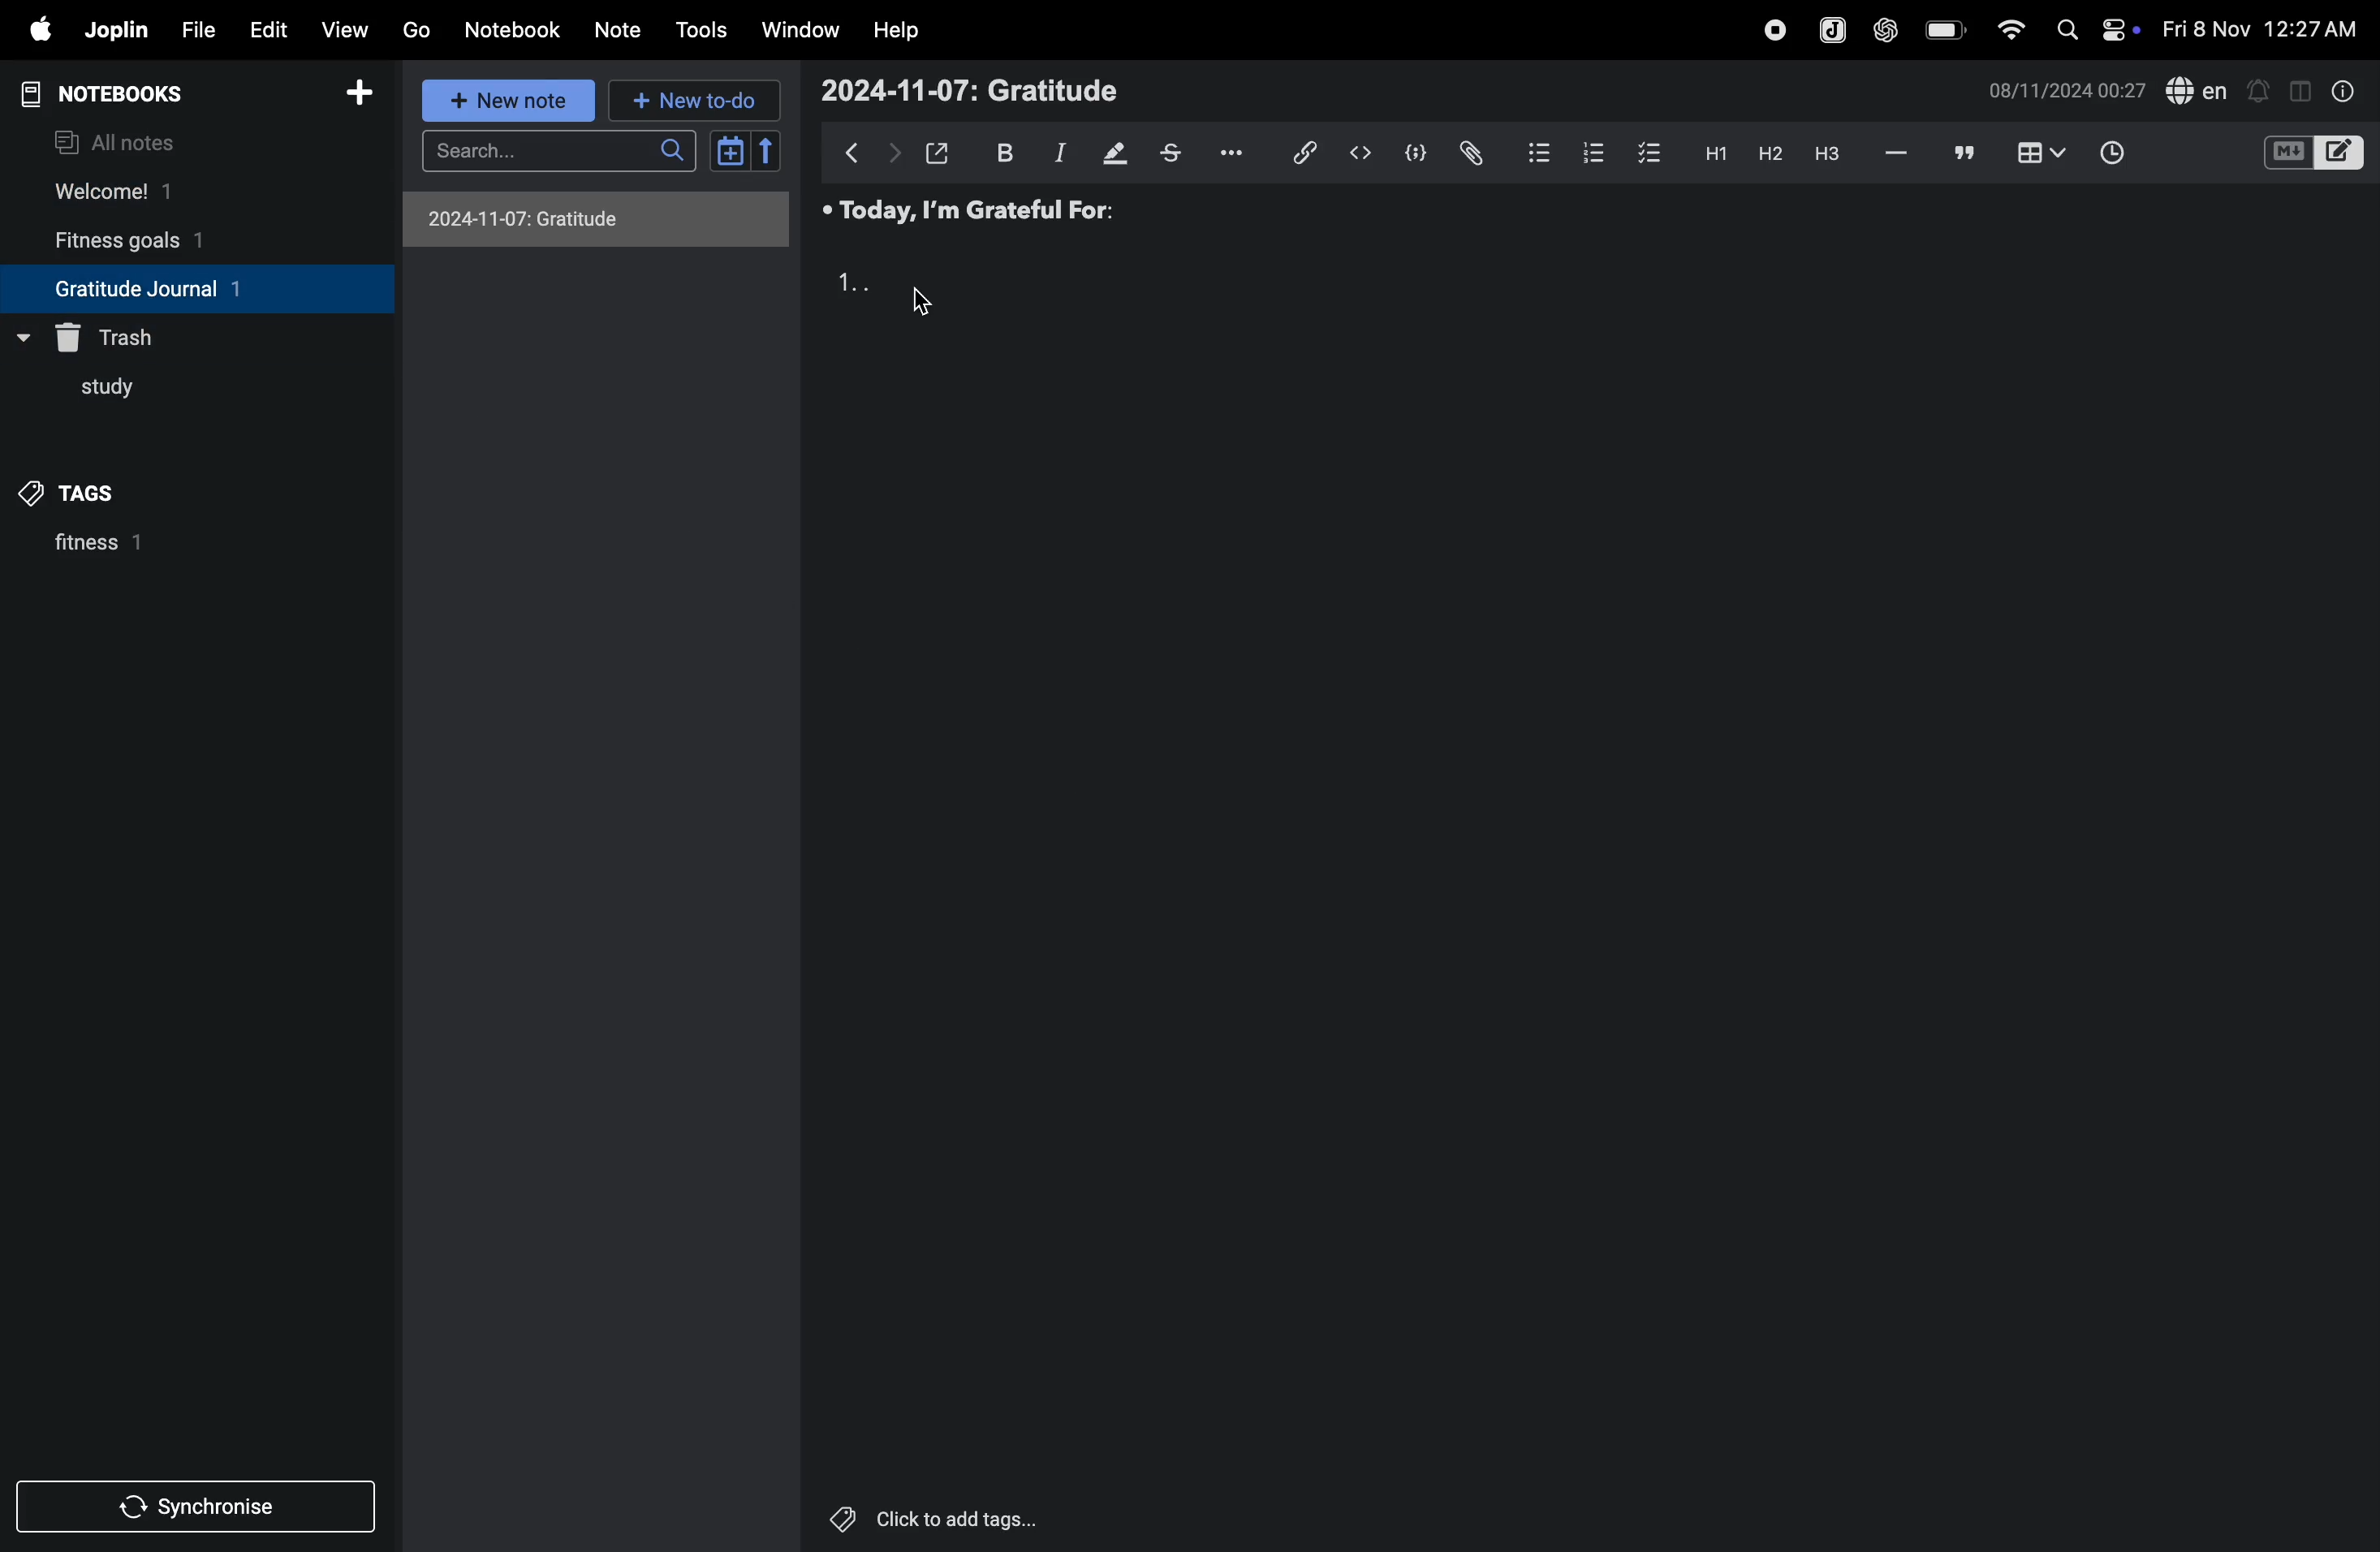 The width and height of the screenshot is (2380, 1552). What do you see at coordinates (744, 151) in the screenshot?
I see `calendar` at bounding box center [744, 151].